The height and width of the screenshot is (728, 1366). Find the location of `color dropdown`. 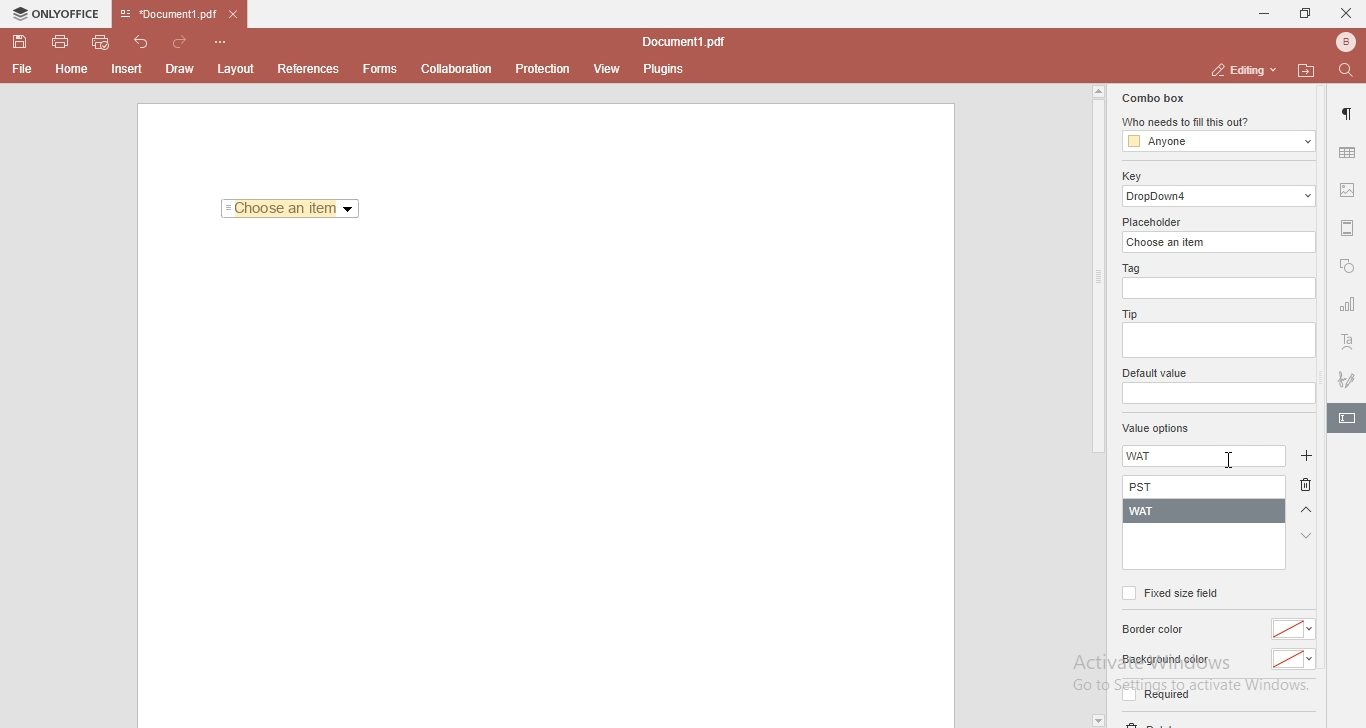

color dropdown is located at coordinates (1296, 629).